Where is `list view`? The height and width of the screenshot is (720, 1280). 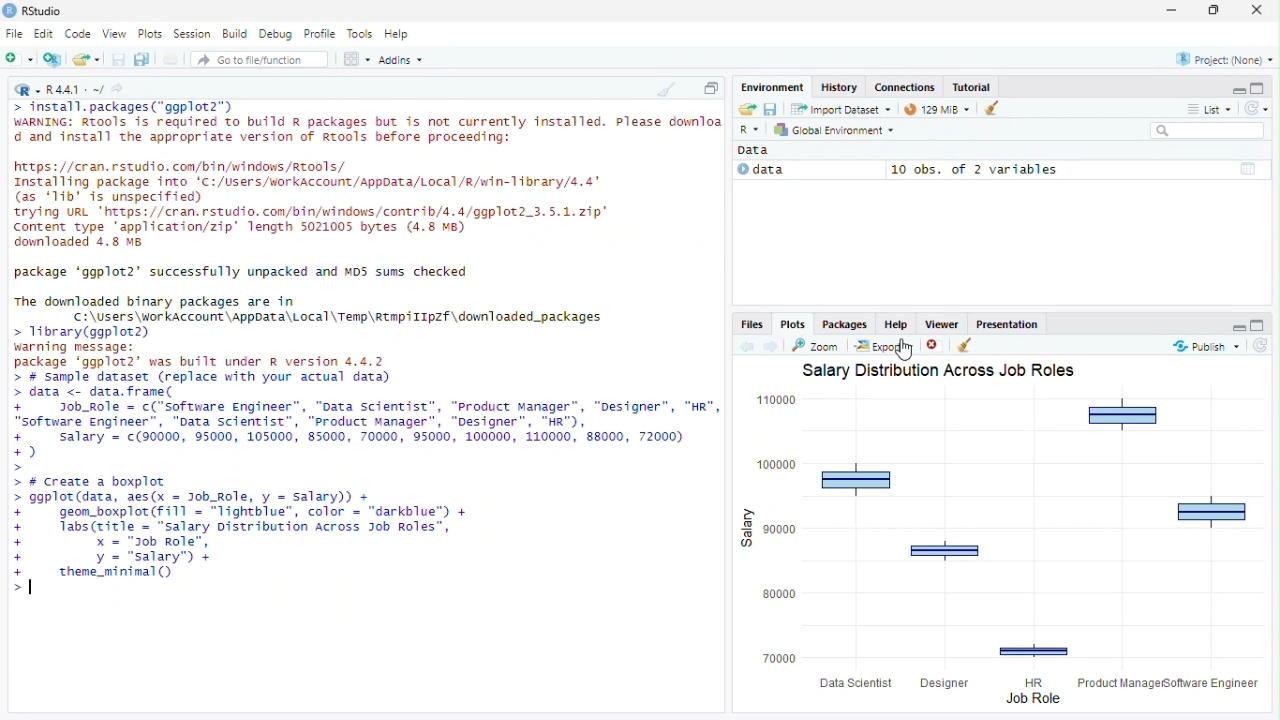
list view is located at coordinates (1208, 109).